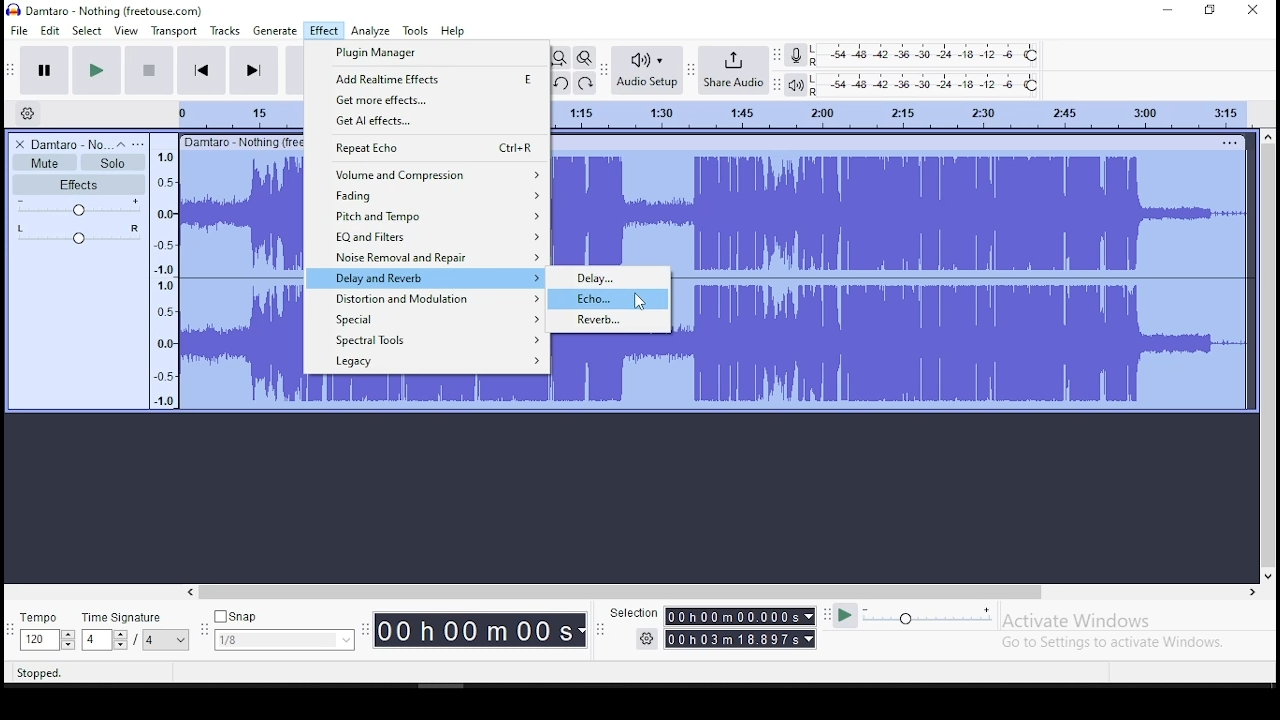 This screenshot has width=1280, height=720. I want to click on special, so click(428, 318).